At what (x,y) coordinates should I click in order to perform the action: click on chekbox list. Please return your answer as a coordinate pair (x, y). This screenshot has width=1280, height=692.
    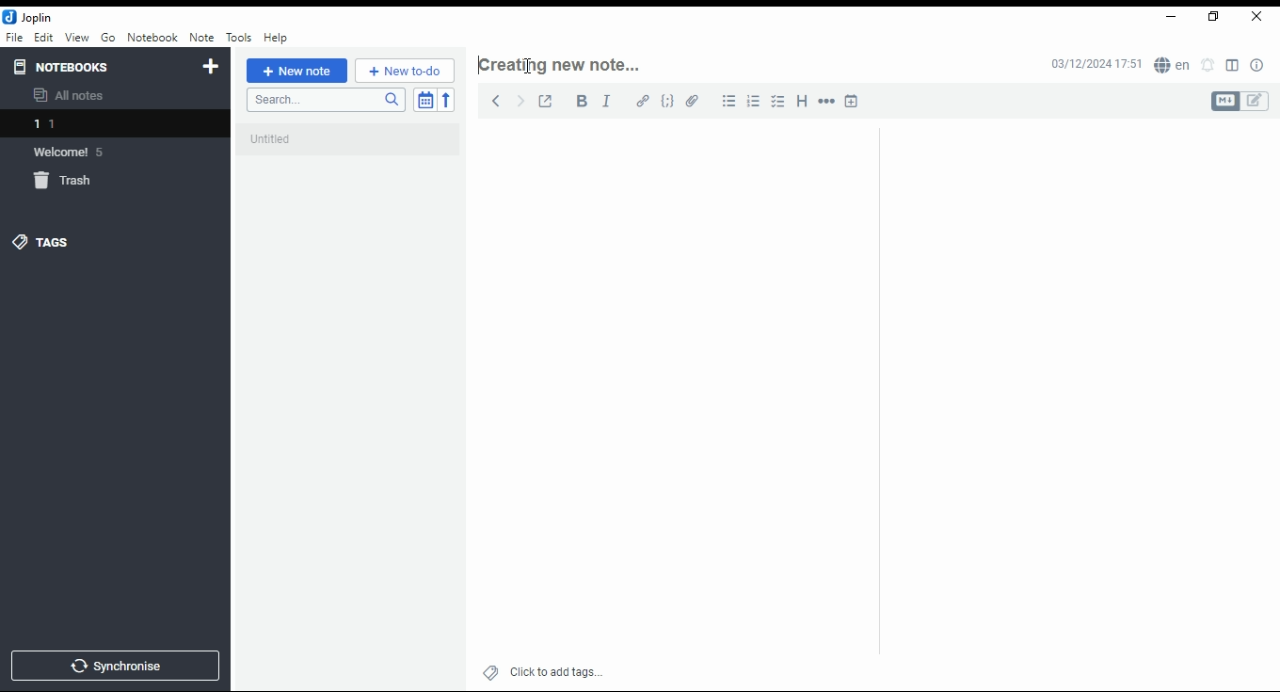
    Looking at the image, I should click on (780, 101).